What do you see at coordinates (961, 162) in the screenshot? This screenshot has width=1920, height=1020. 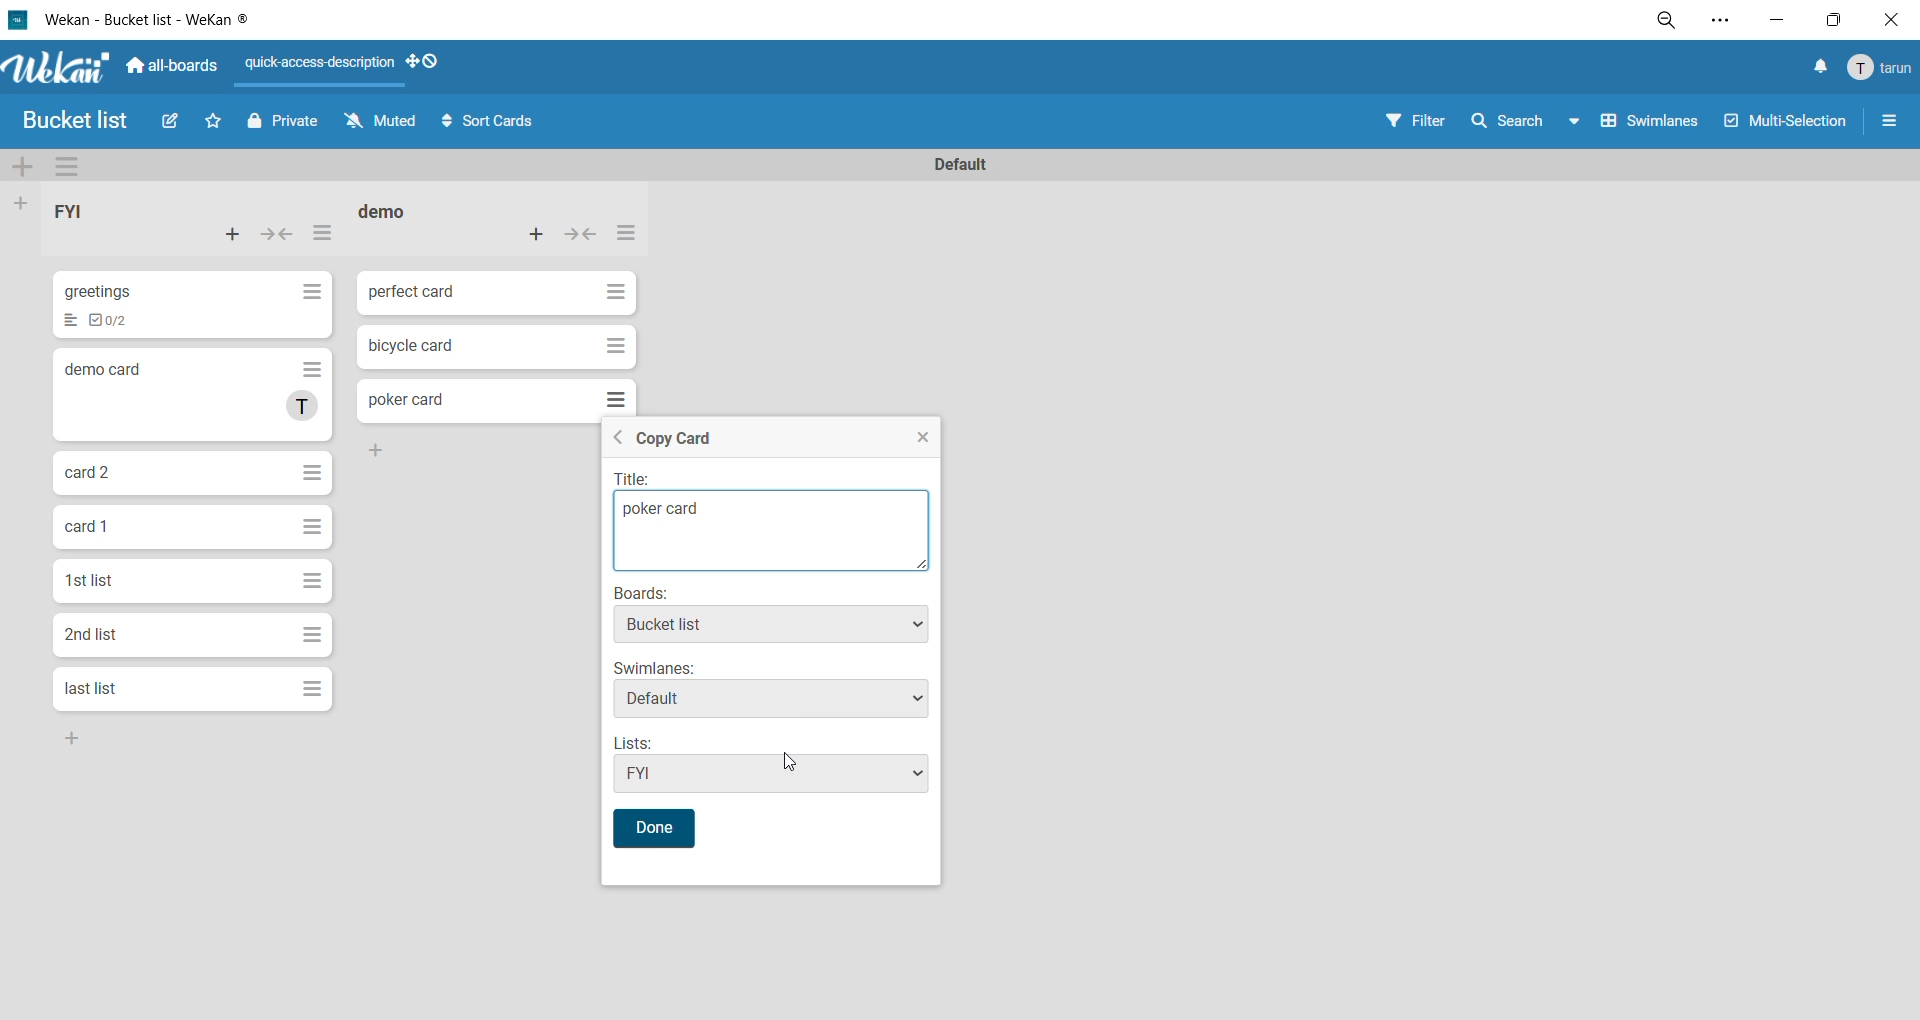 I see `swimlane title` at bounding box center [961, 162].